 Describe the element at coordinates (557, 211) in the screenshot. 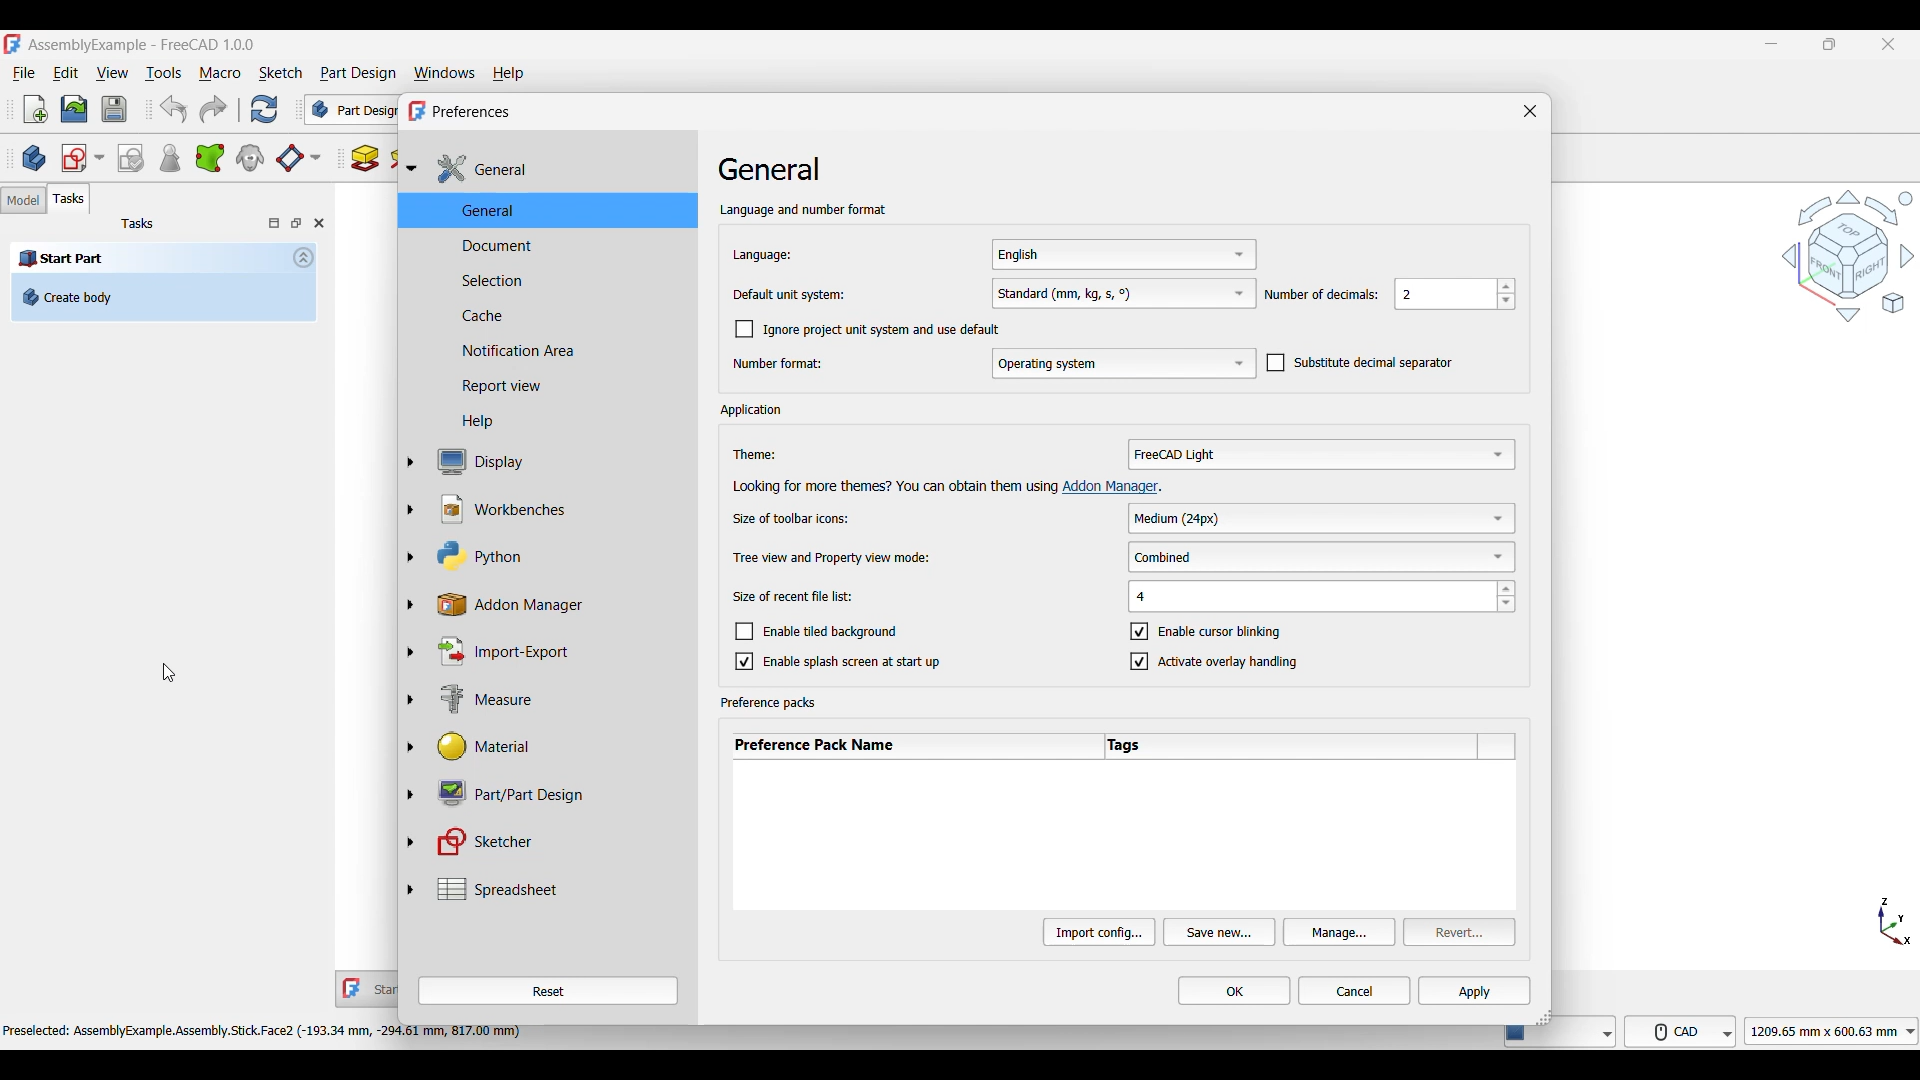

I see `General` at that location.